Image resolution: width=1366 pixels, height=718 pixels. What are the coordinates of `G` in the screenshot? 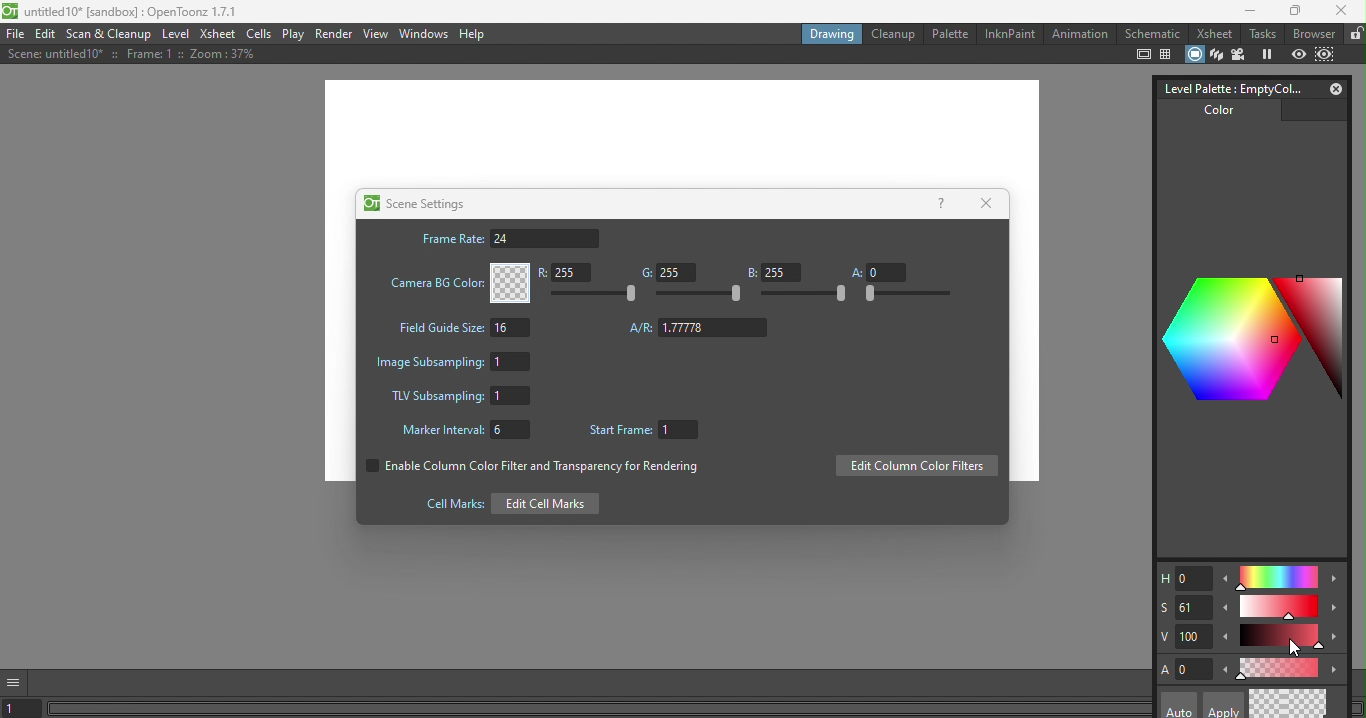 It's located at (665, 273).